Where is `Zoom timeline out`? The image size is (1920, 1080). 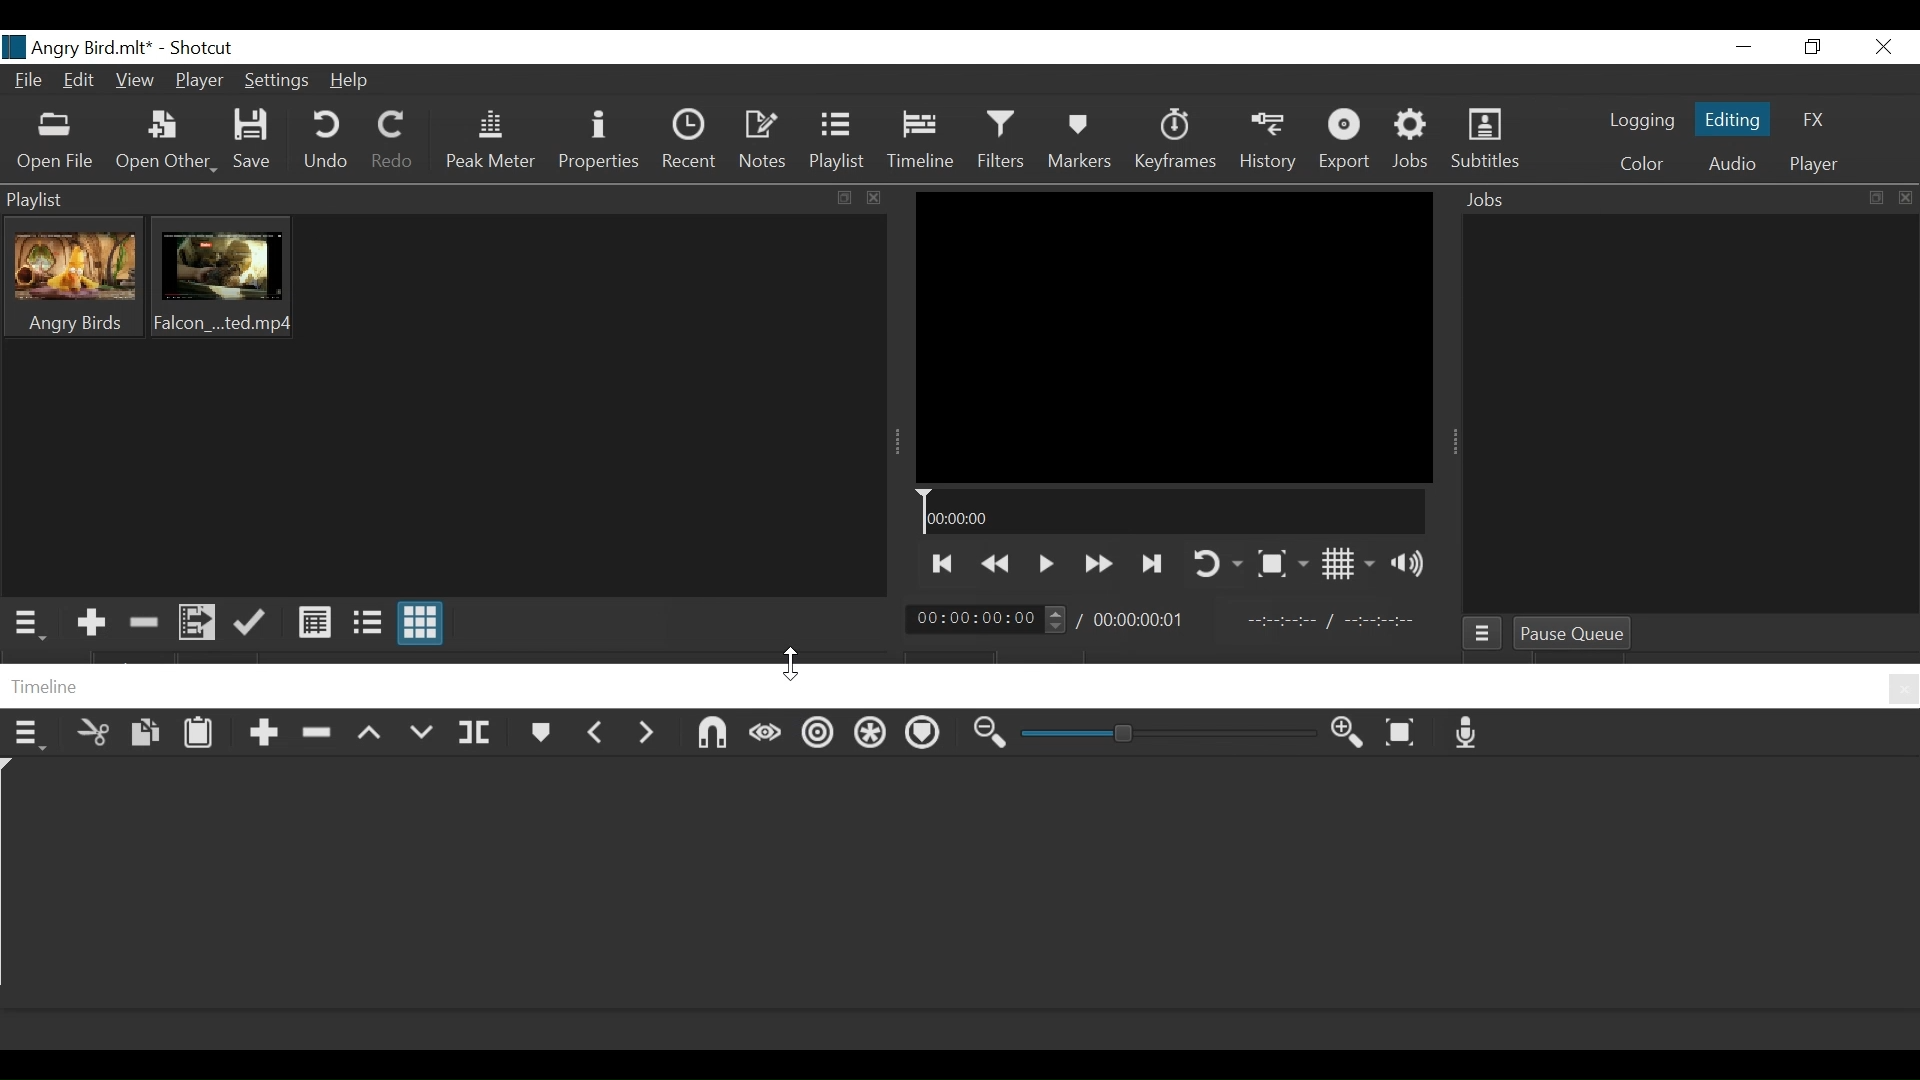 Zoom timeline out is located at coordinates (1345, 737).